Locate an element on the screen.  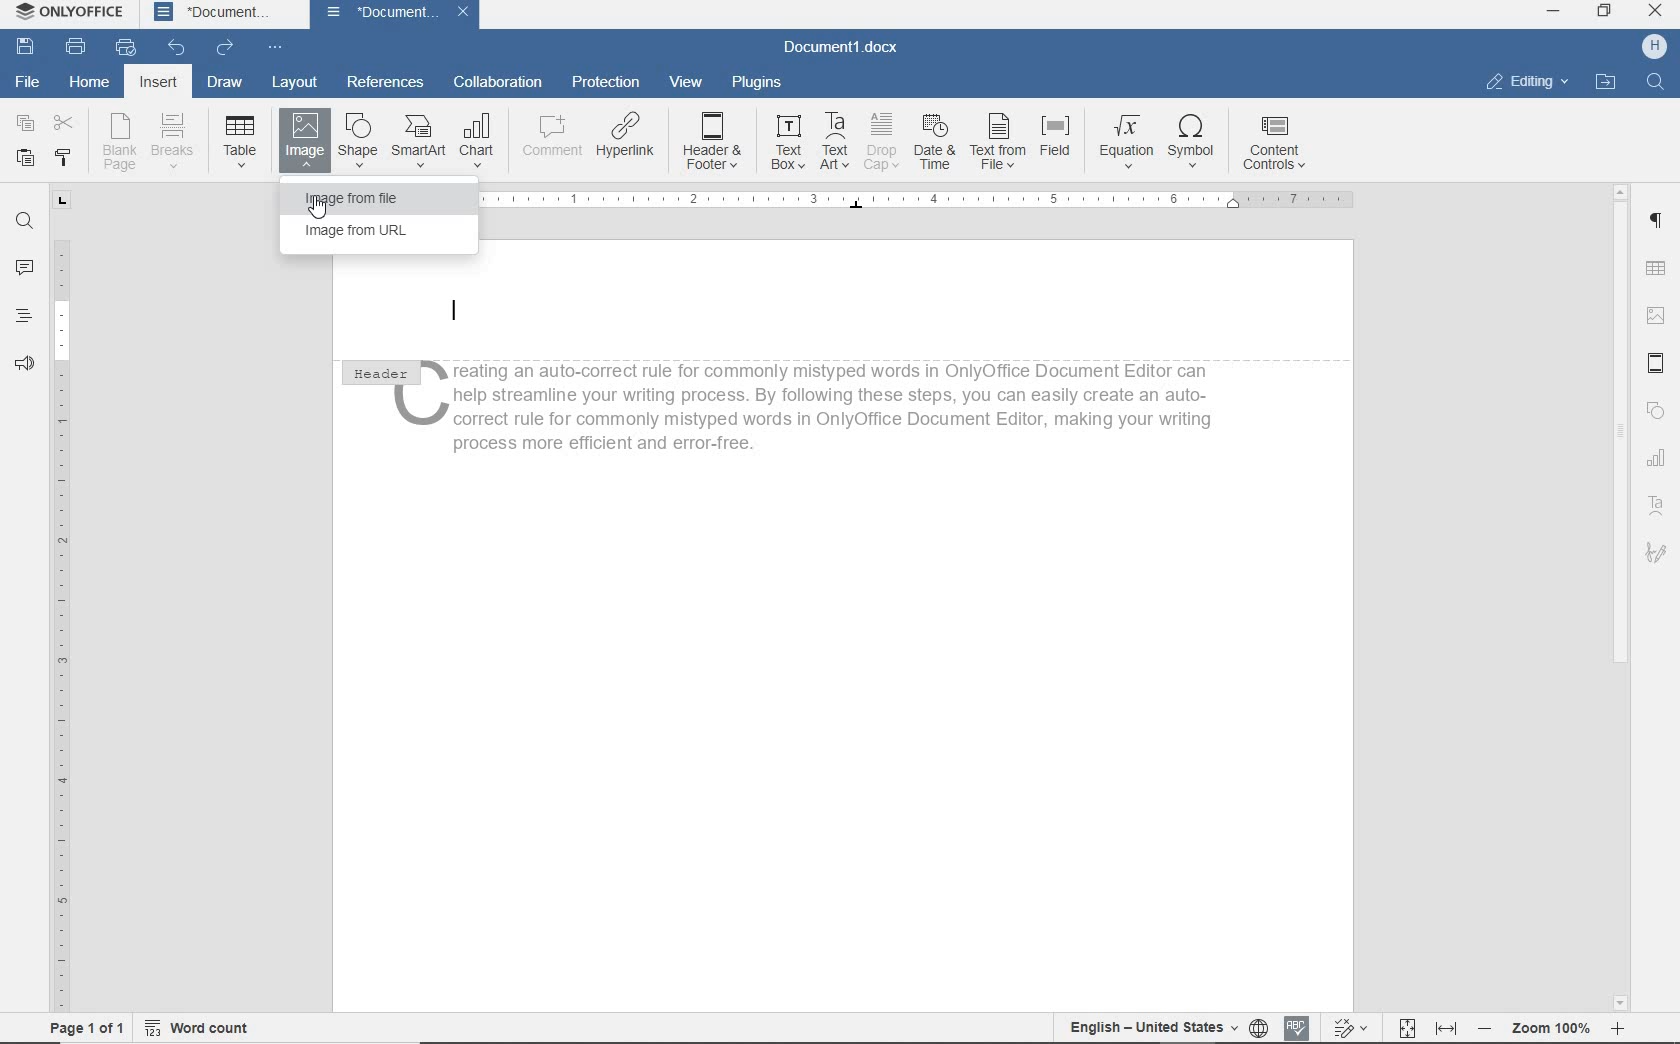
OPEN FILE LOCTION is located at coordinates (1606, 83).